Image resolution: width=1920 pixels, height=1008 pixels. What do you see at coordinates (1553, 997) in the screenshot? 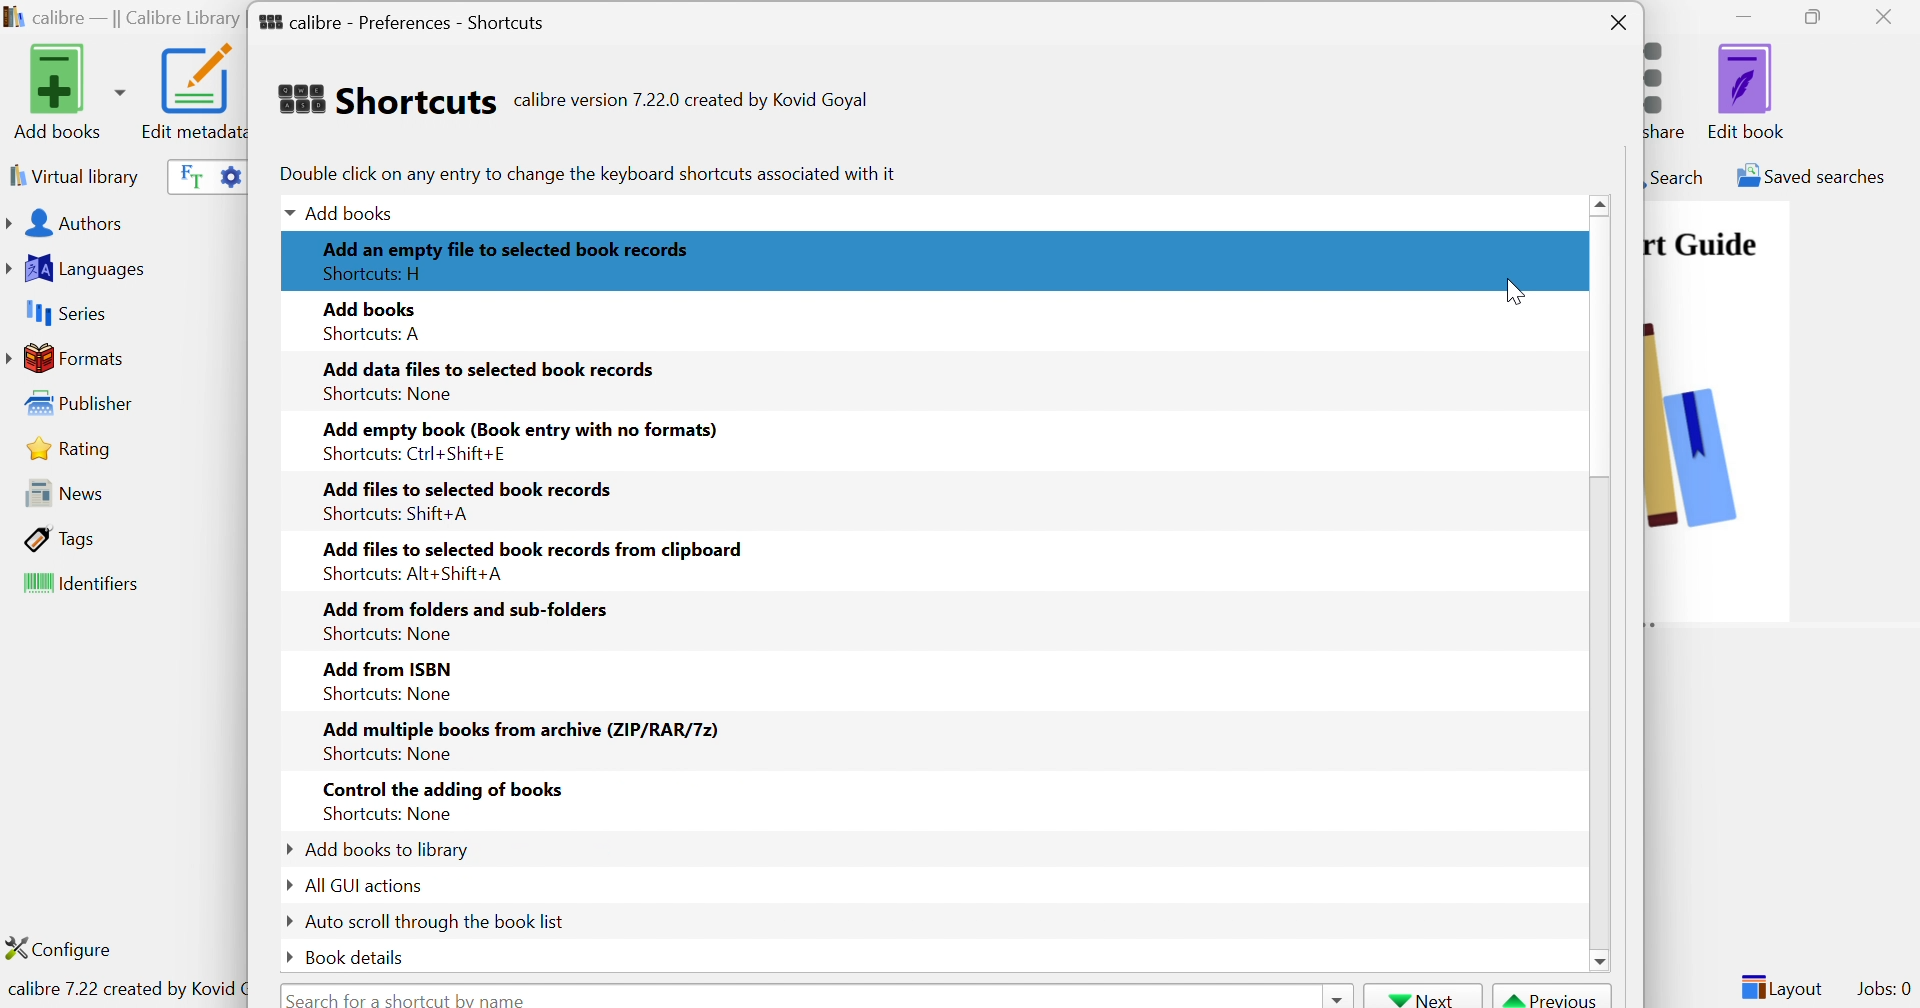
I see `Previous` at bounding box center [1553, 997].